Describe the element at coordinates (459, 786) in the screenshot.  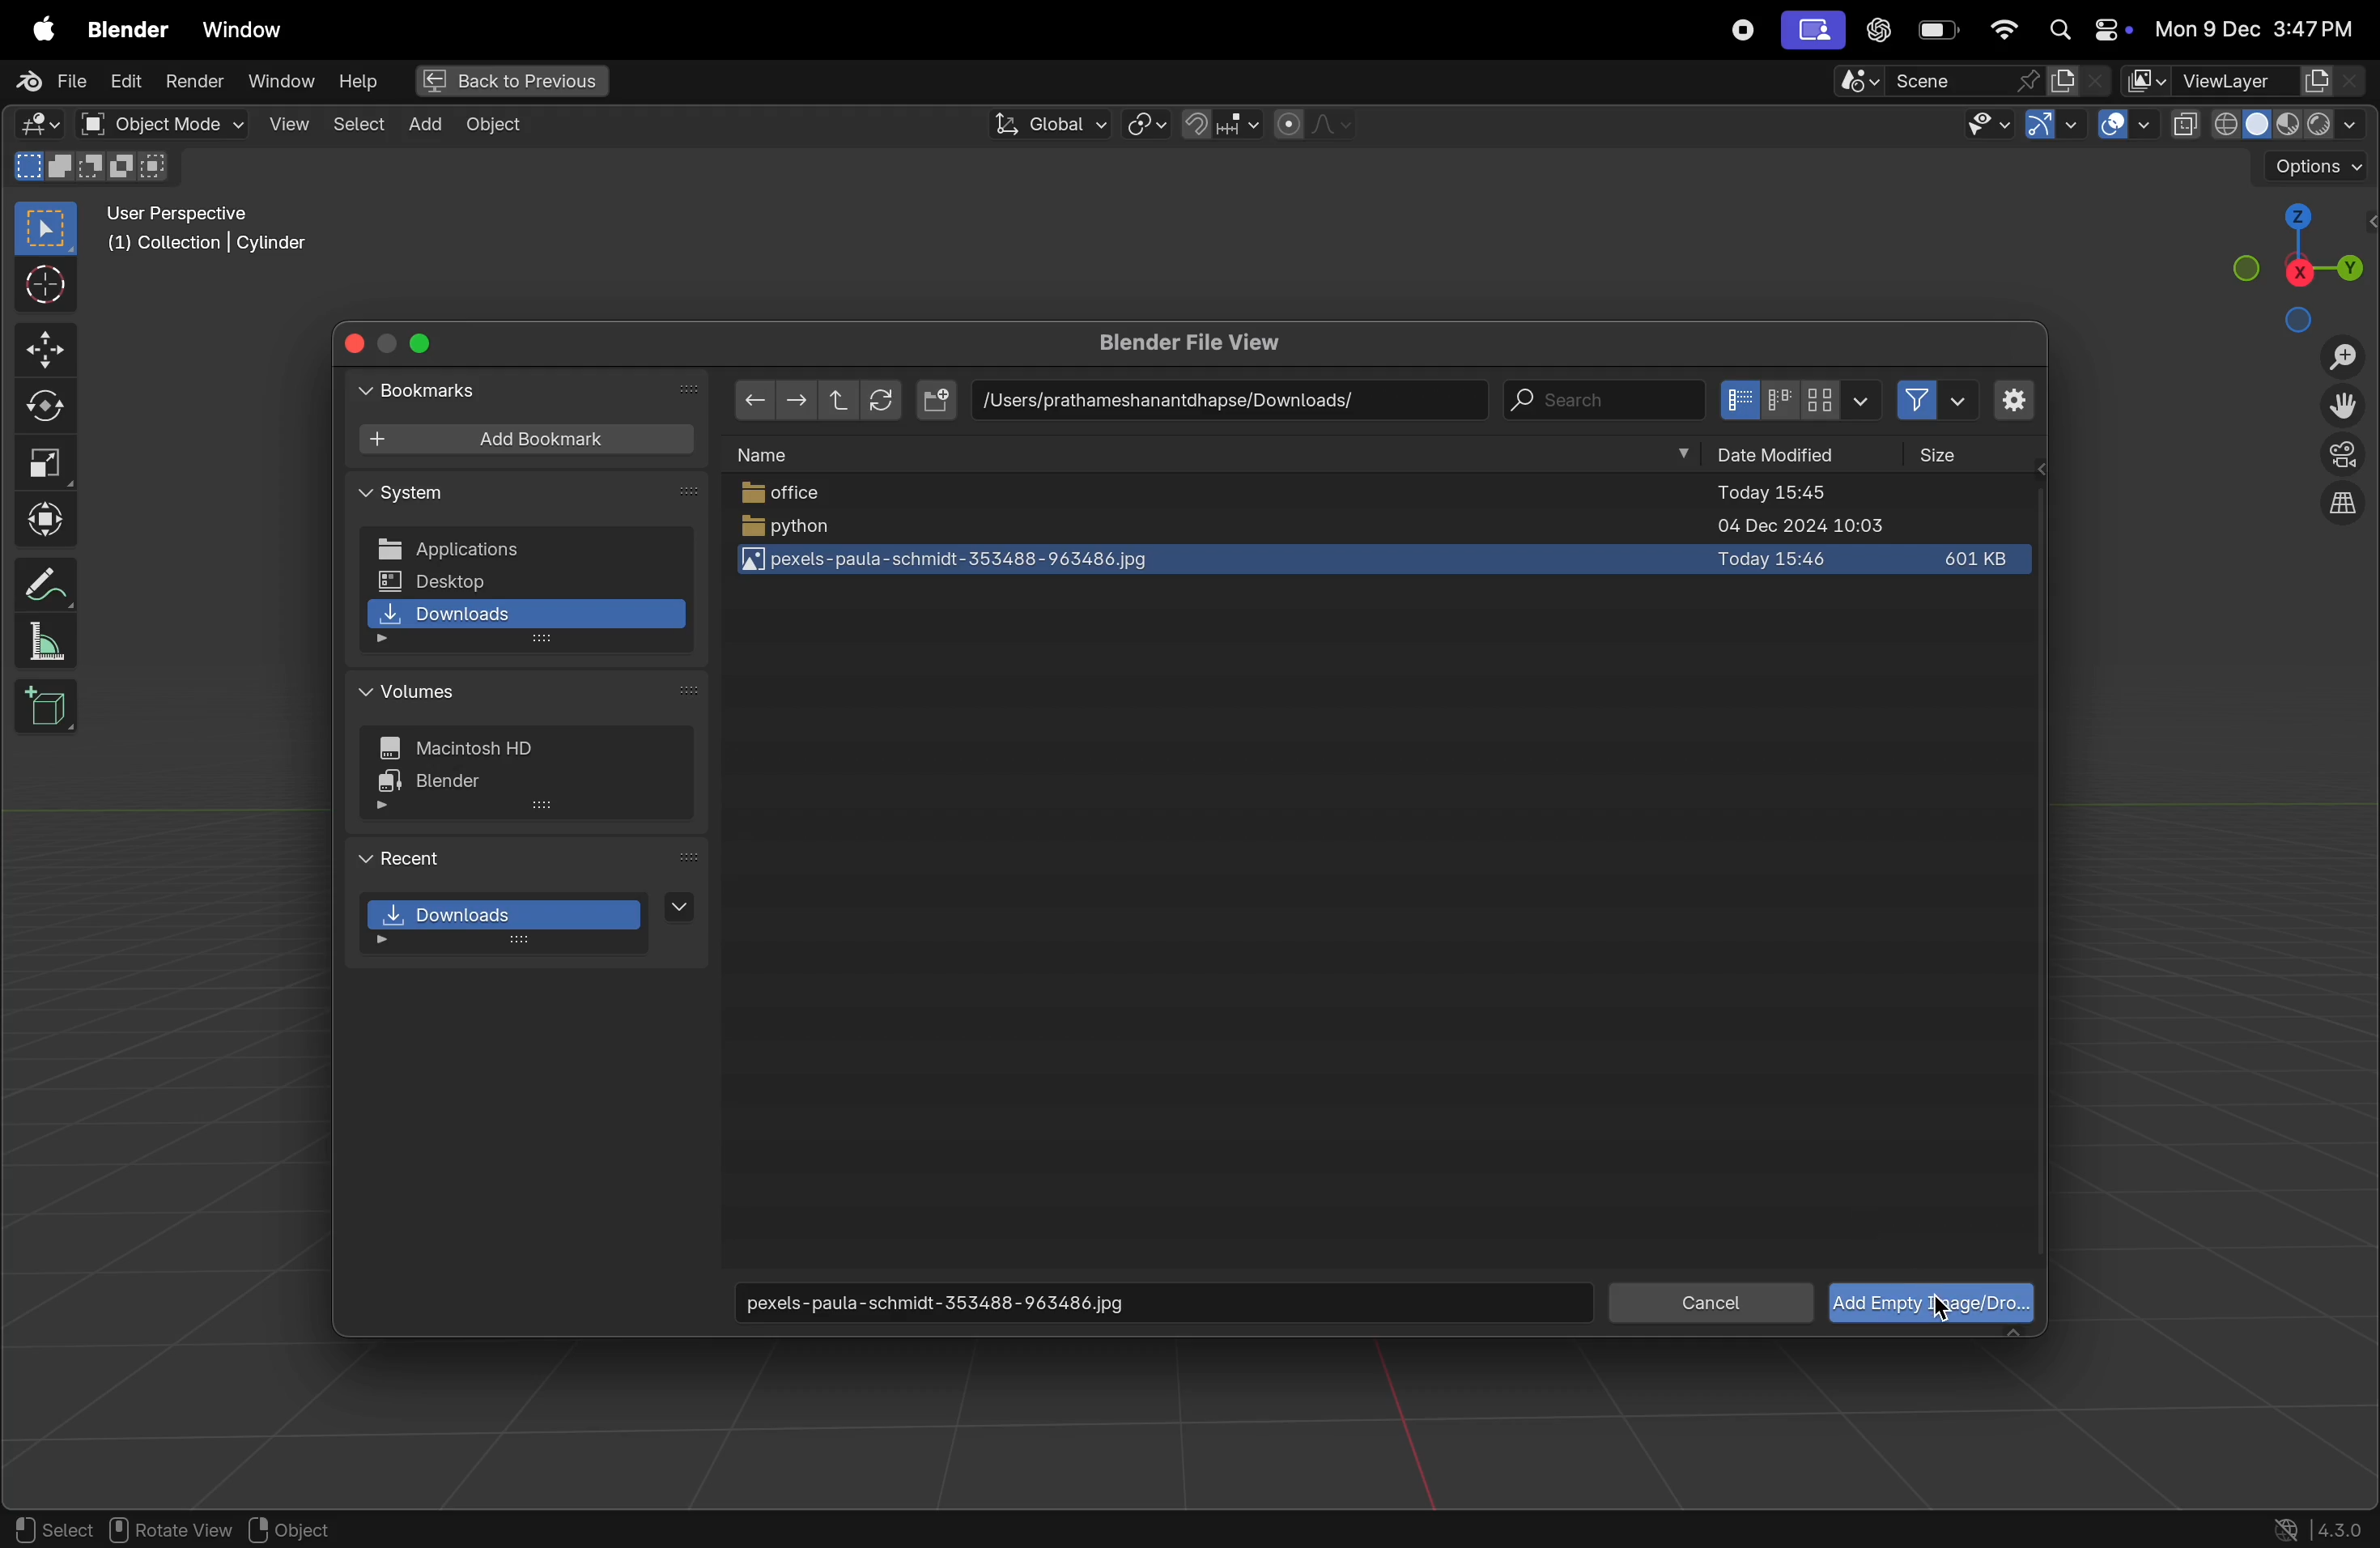
I see `blender` at that location.